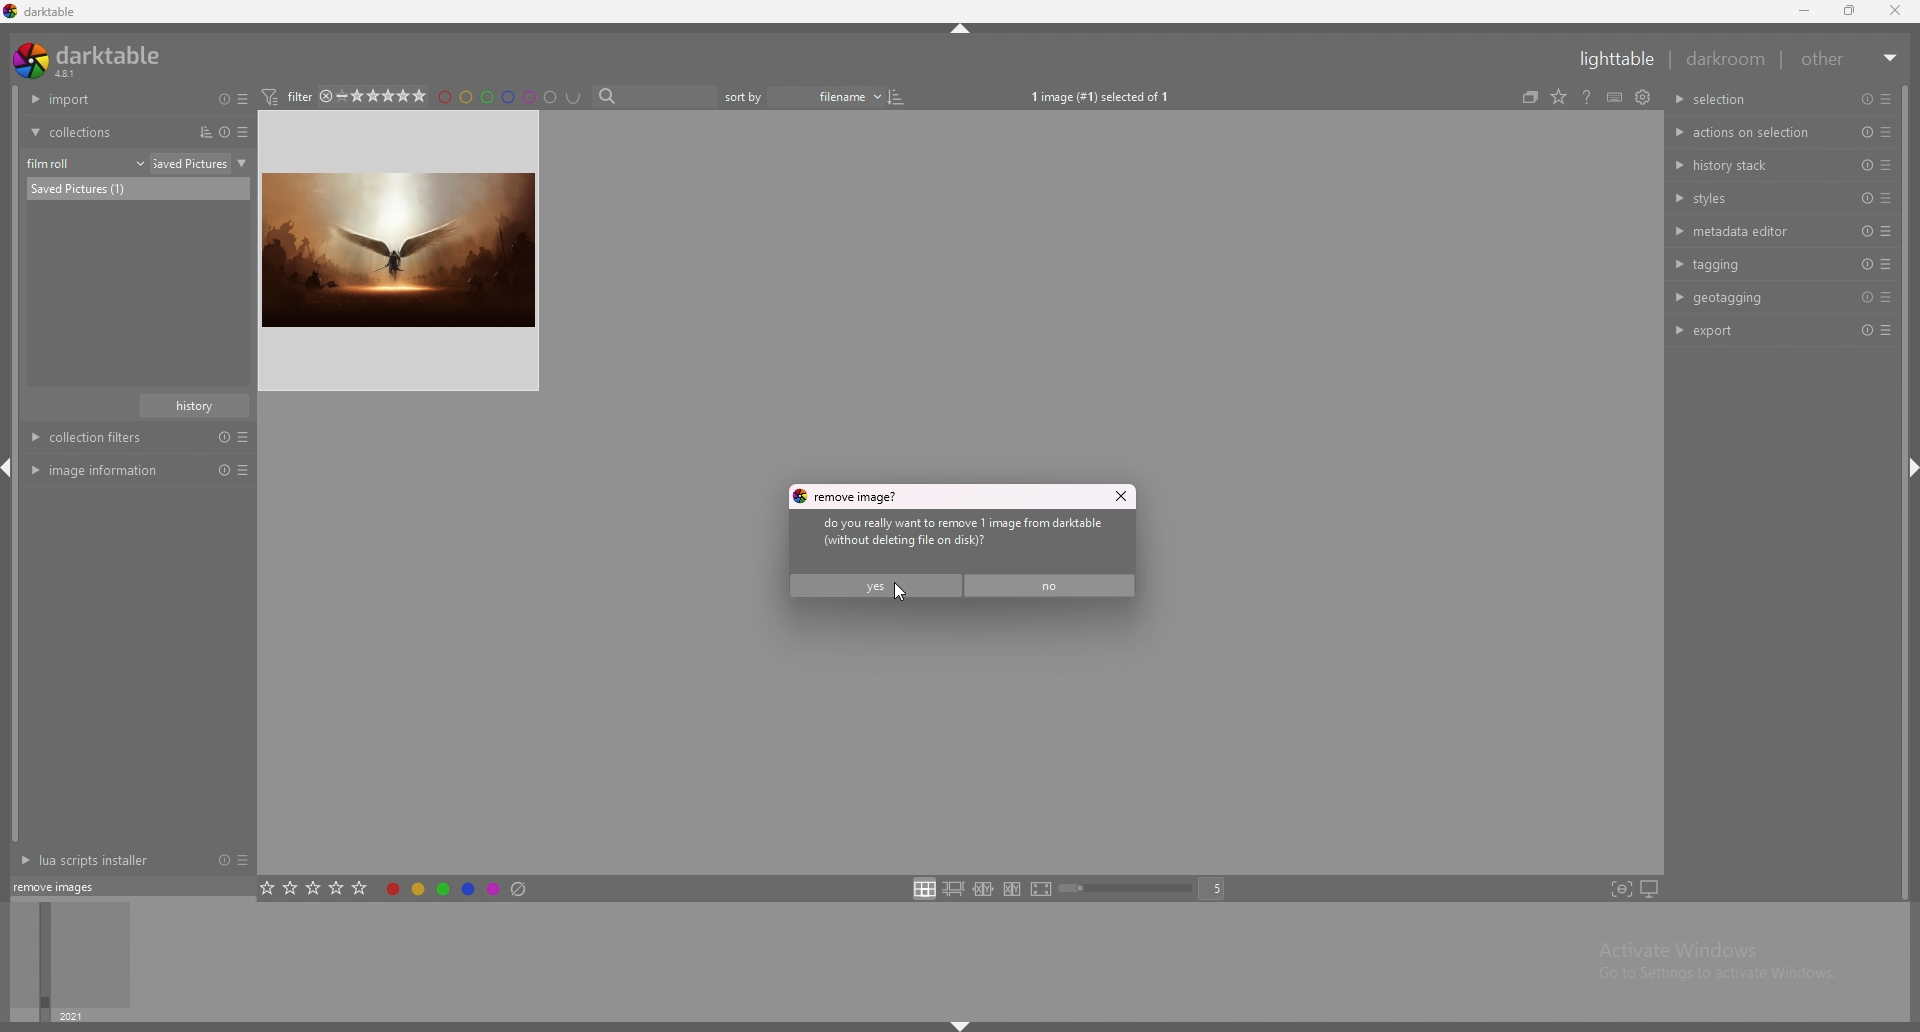  I want to click on do you really want to remove 1 image from darktable without deleting file on disk, so click(980, 535).